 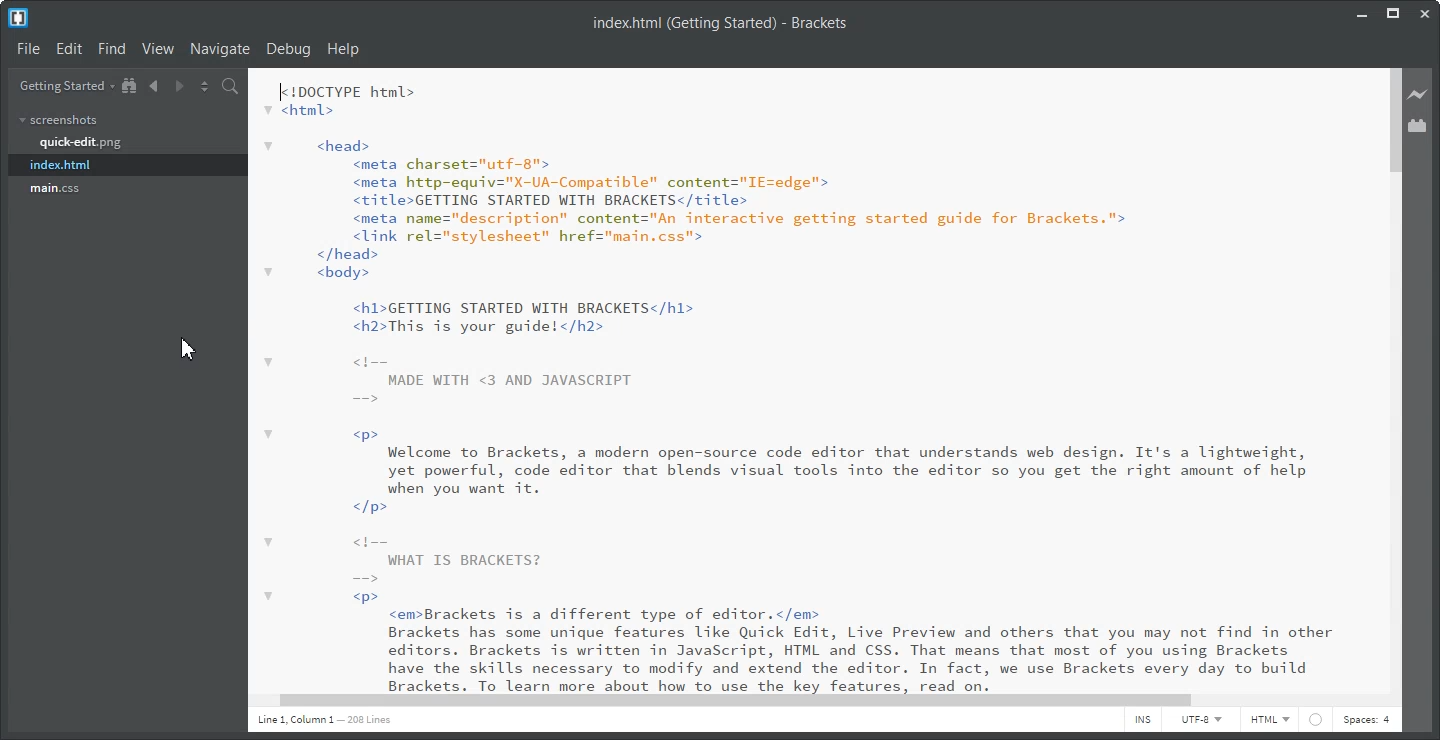 I want to click on quick-edit.png, so click(x=81, y=142).